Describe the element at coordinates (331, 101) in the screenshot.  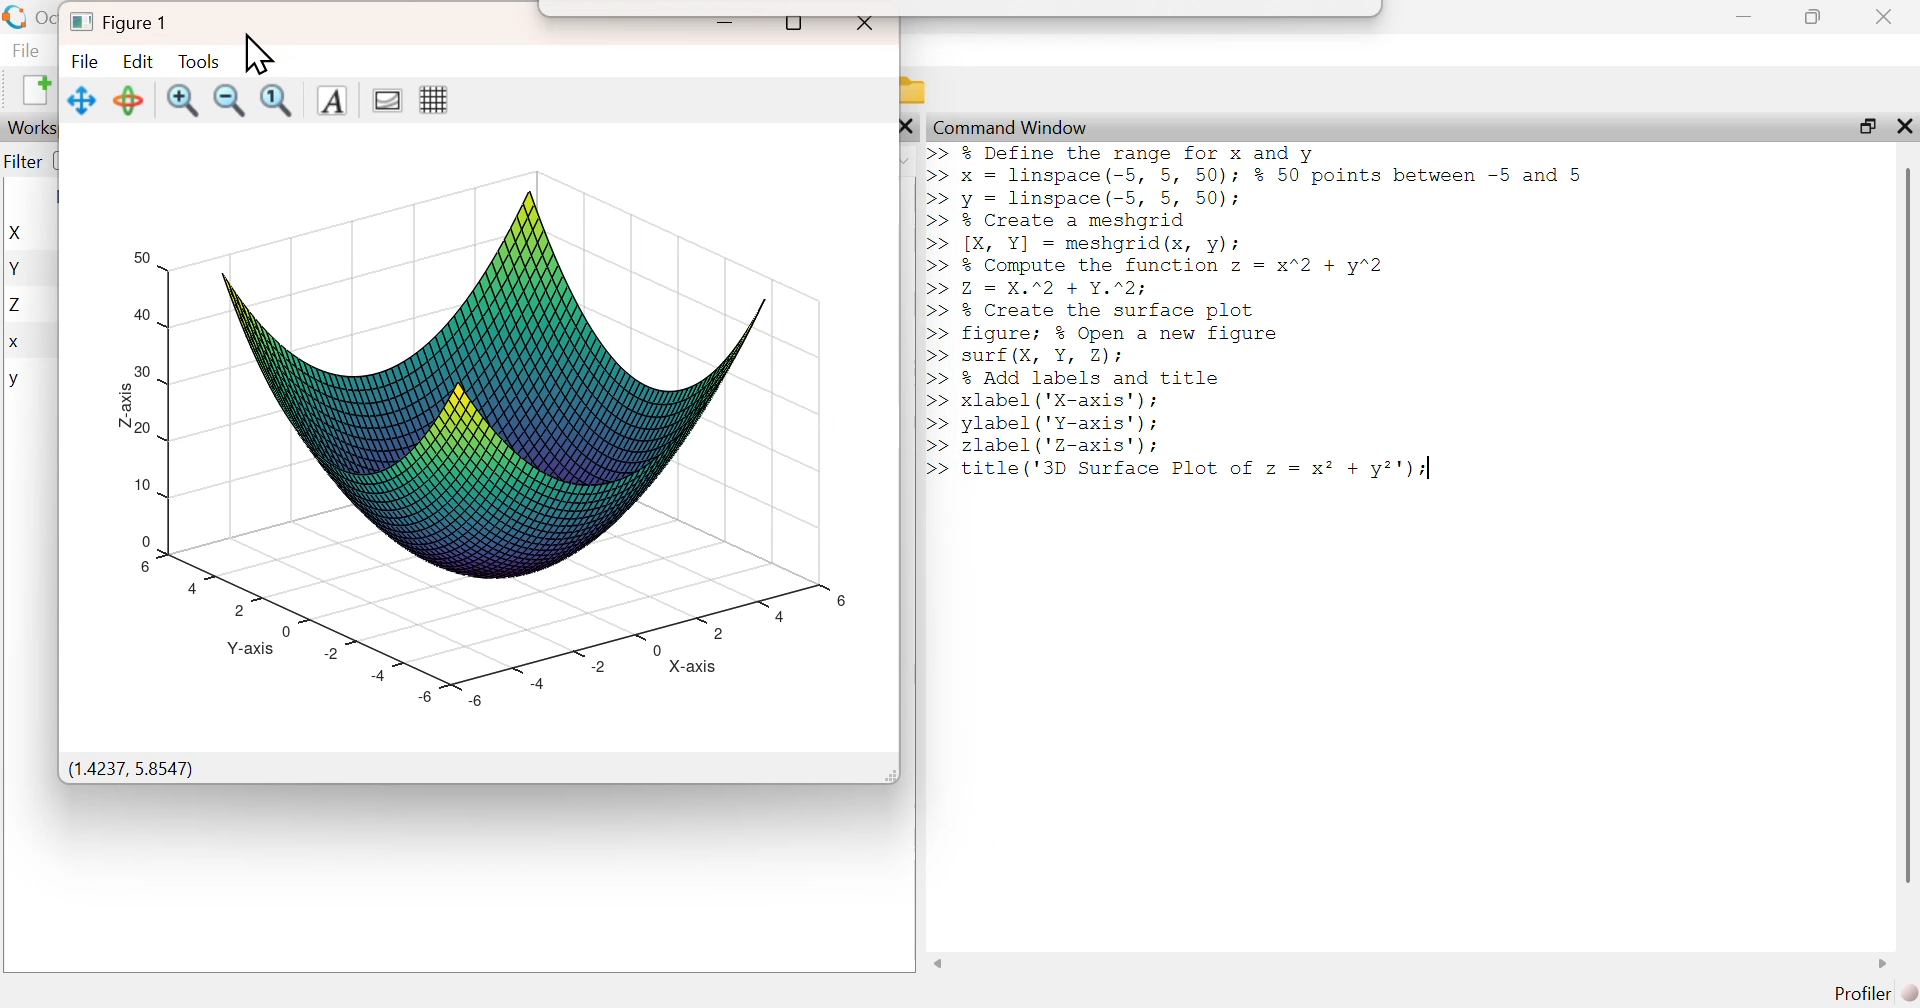
I see `Text` at that location.